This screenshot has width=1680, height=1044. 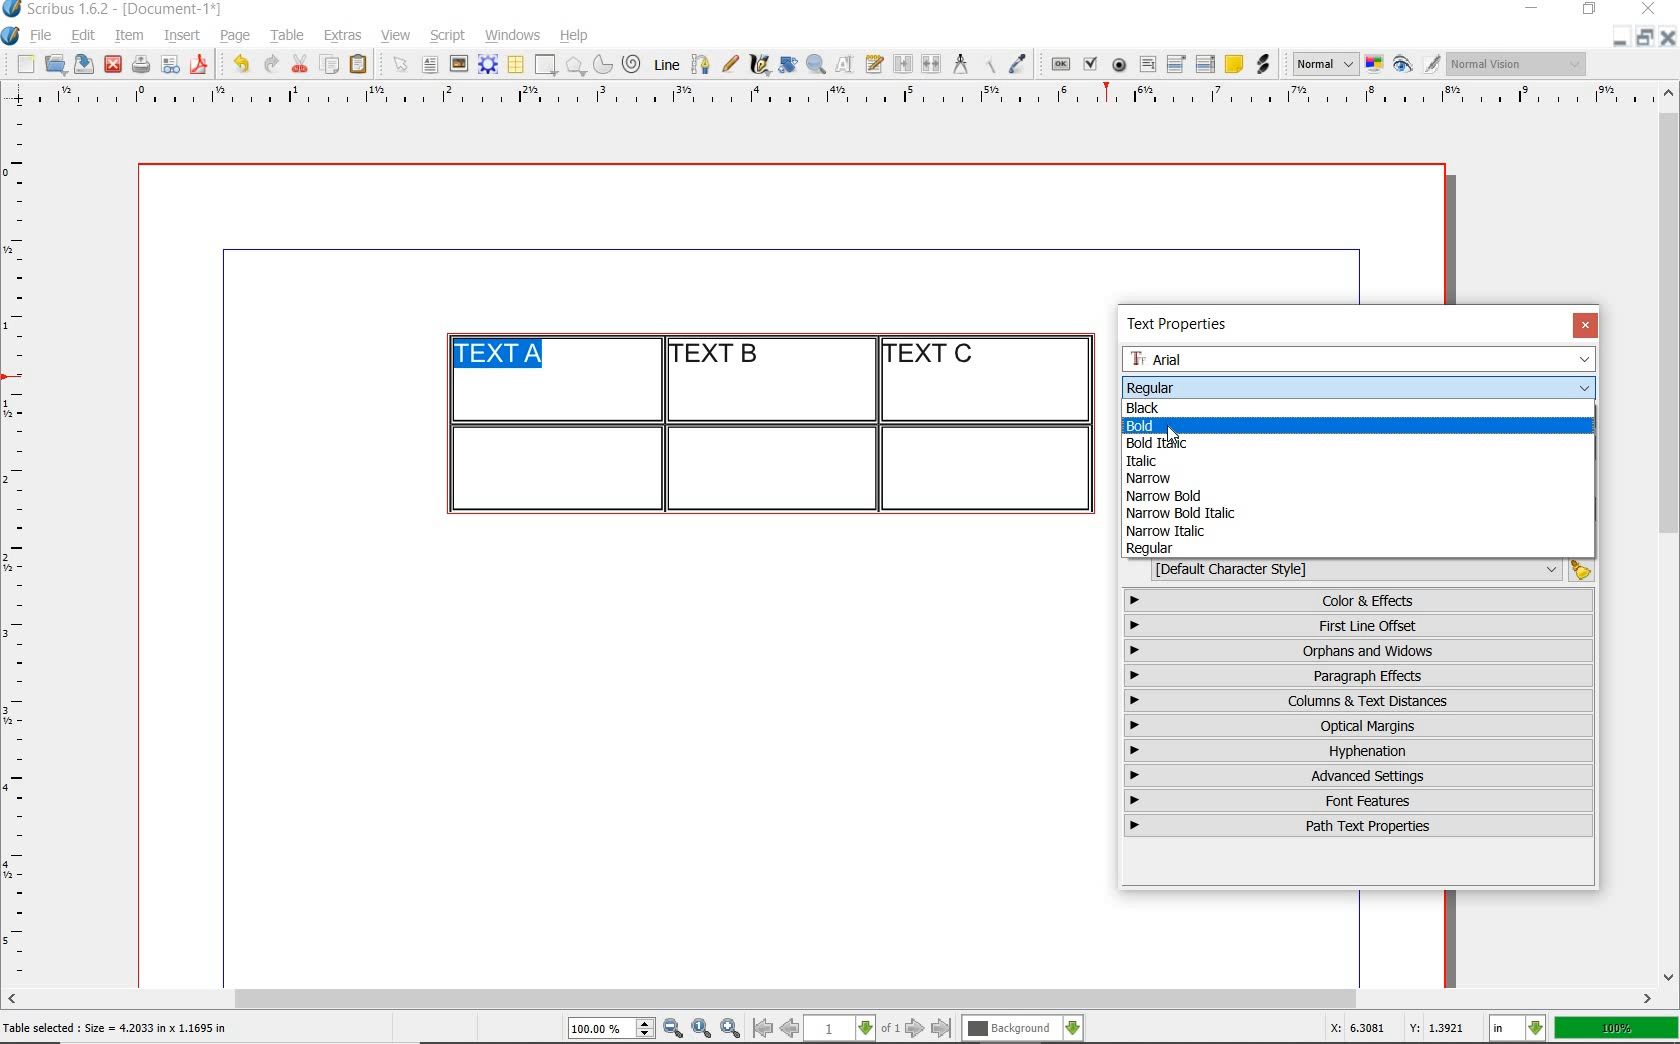 I want to click on cursor, so click(x=1172, y=435).